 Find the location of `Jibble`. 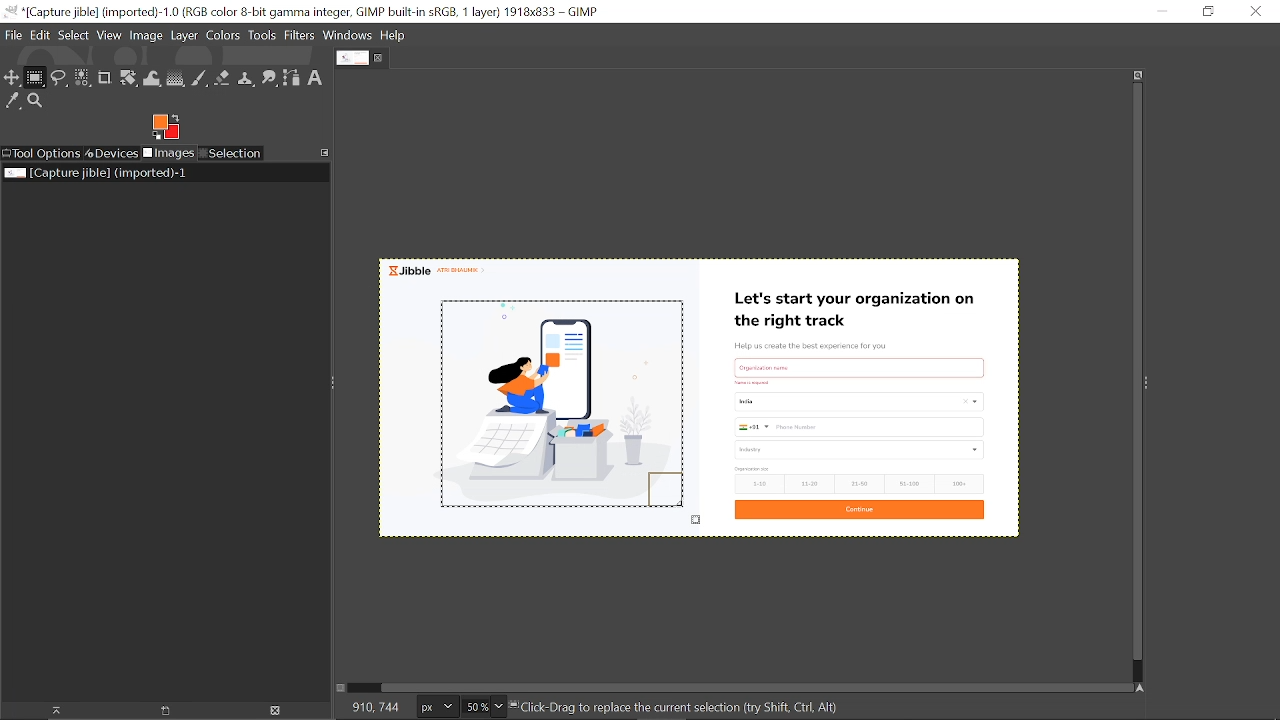

Jibble is located at coordinates (442, 270).